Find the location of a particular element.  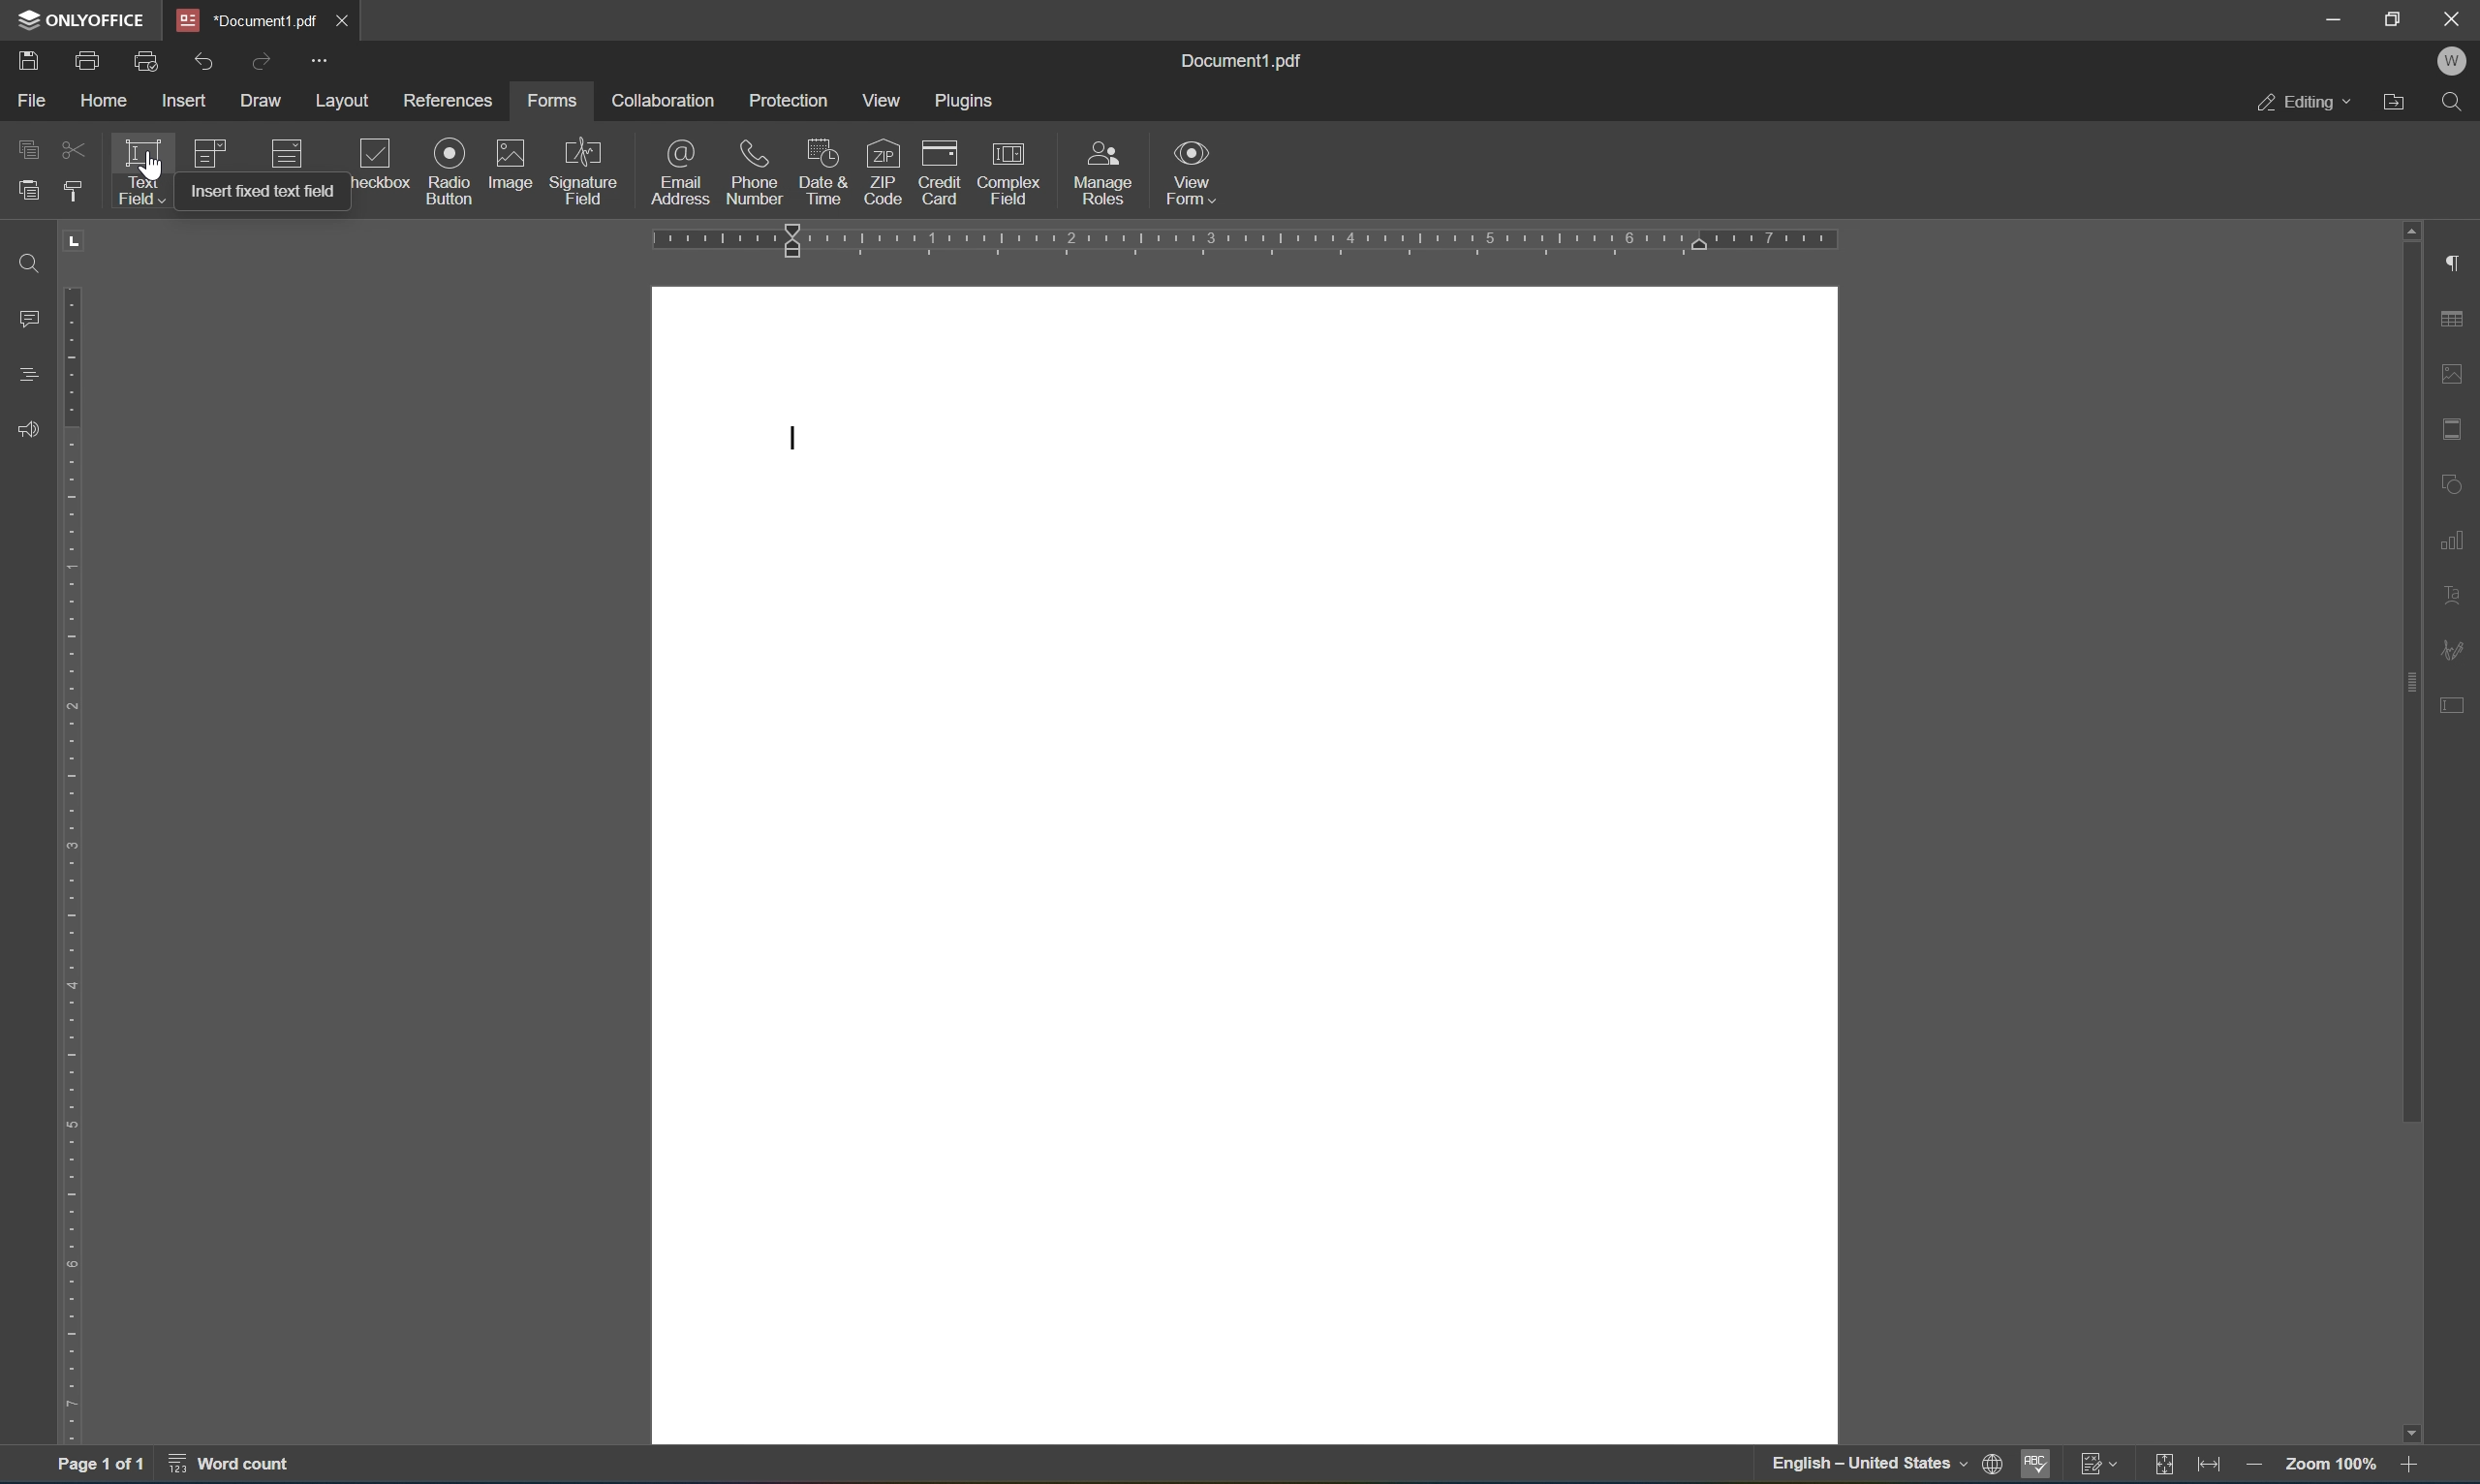

welcome is located at coordinates (2451, 62).